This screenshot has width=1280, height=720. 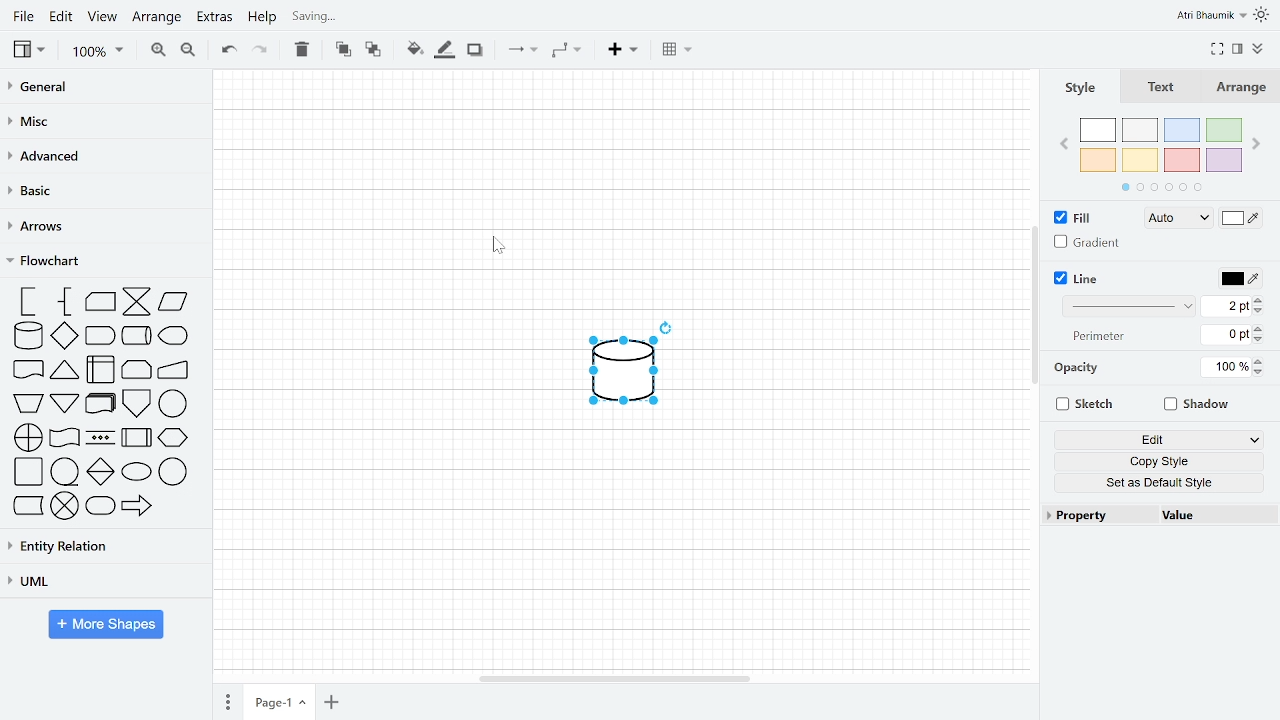 I want to click on Zoom out, so click(x=189, y=51).